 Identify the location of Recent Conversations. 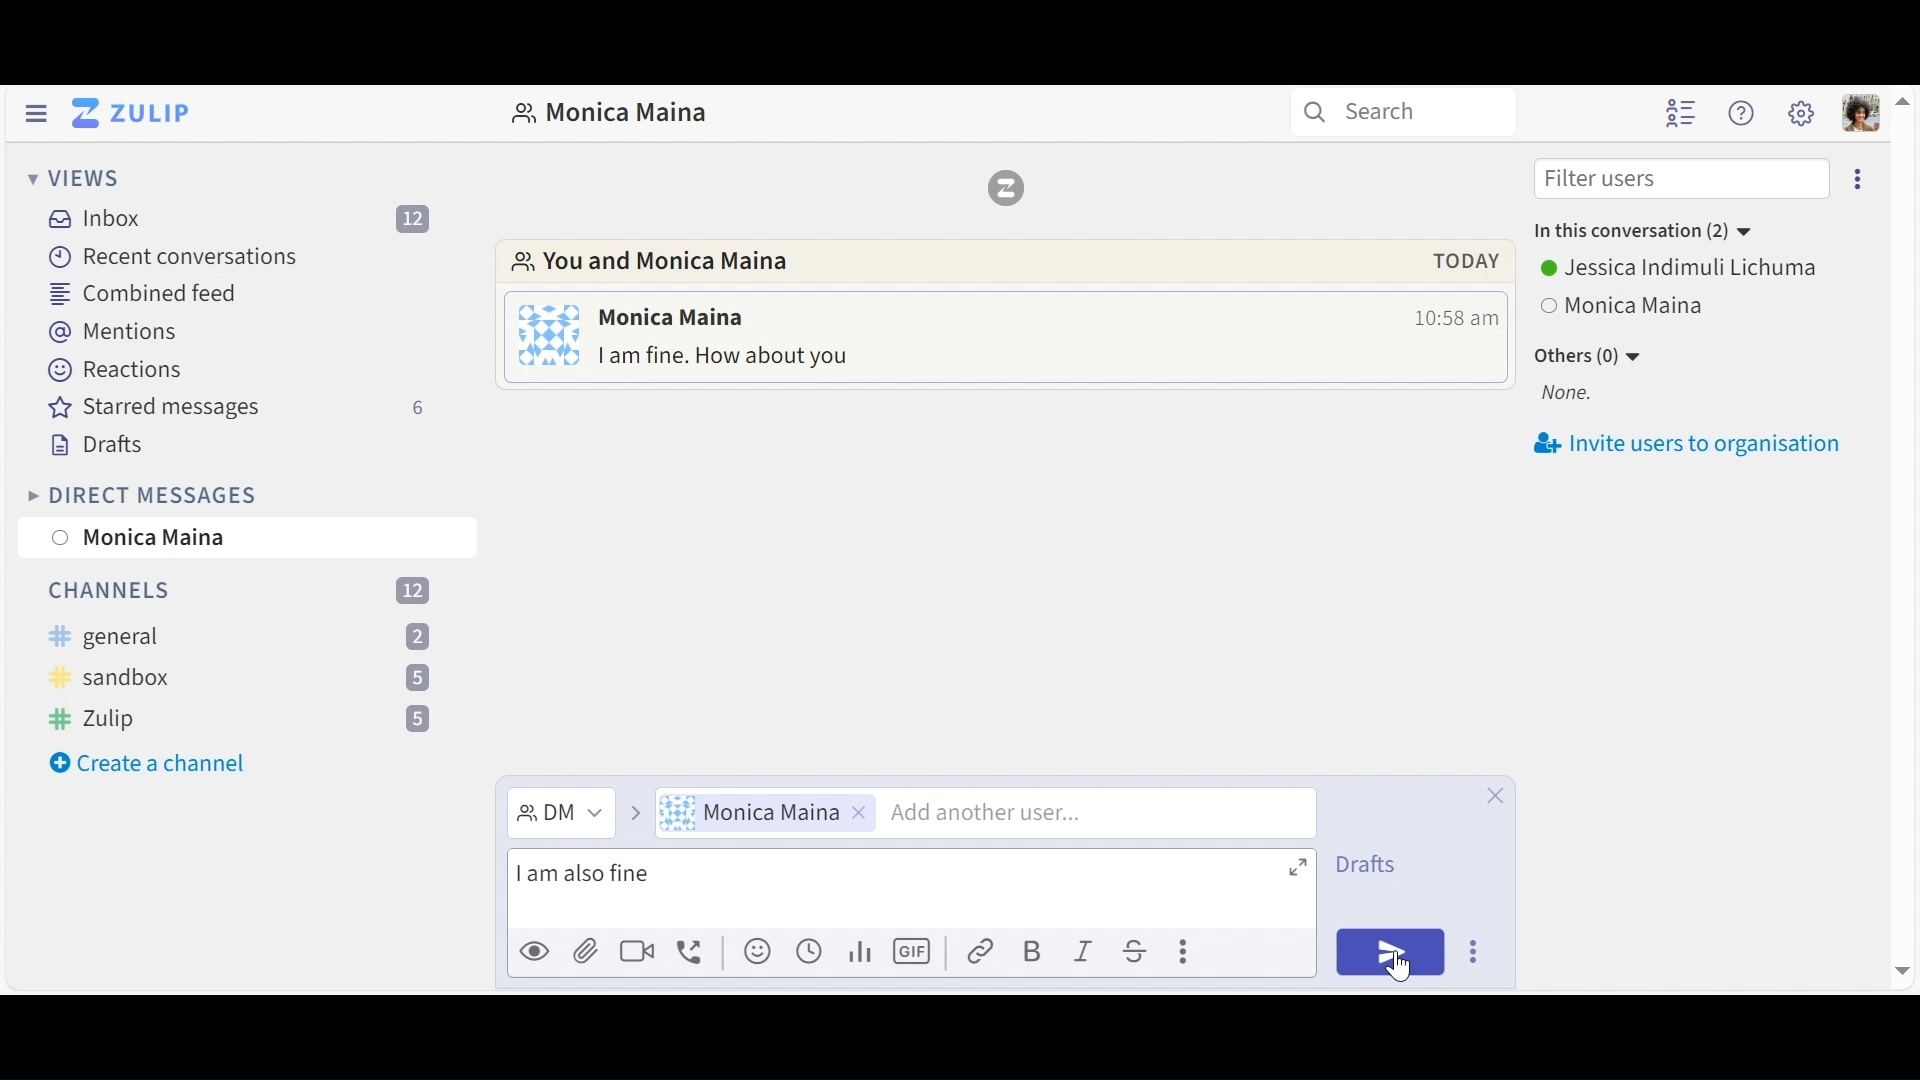
(178, 258).